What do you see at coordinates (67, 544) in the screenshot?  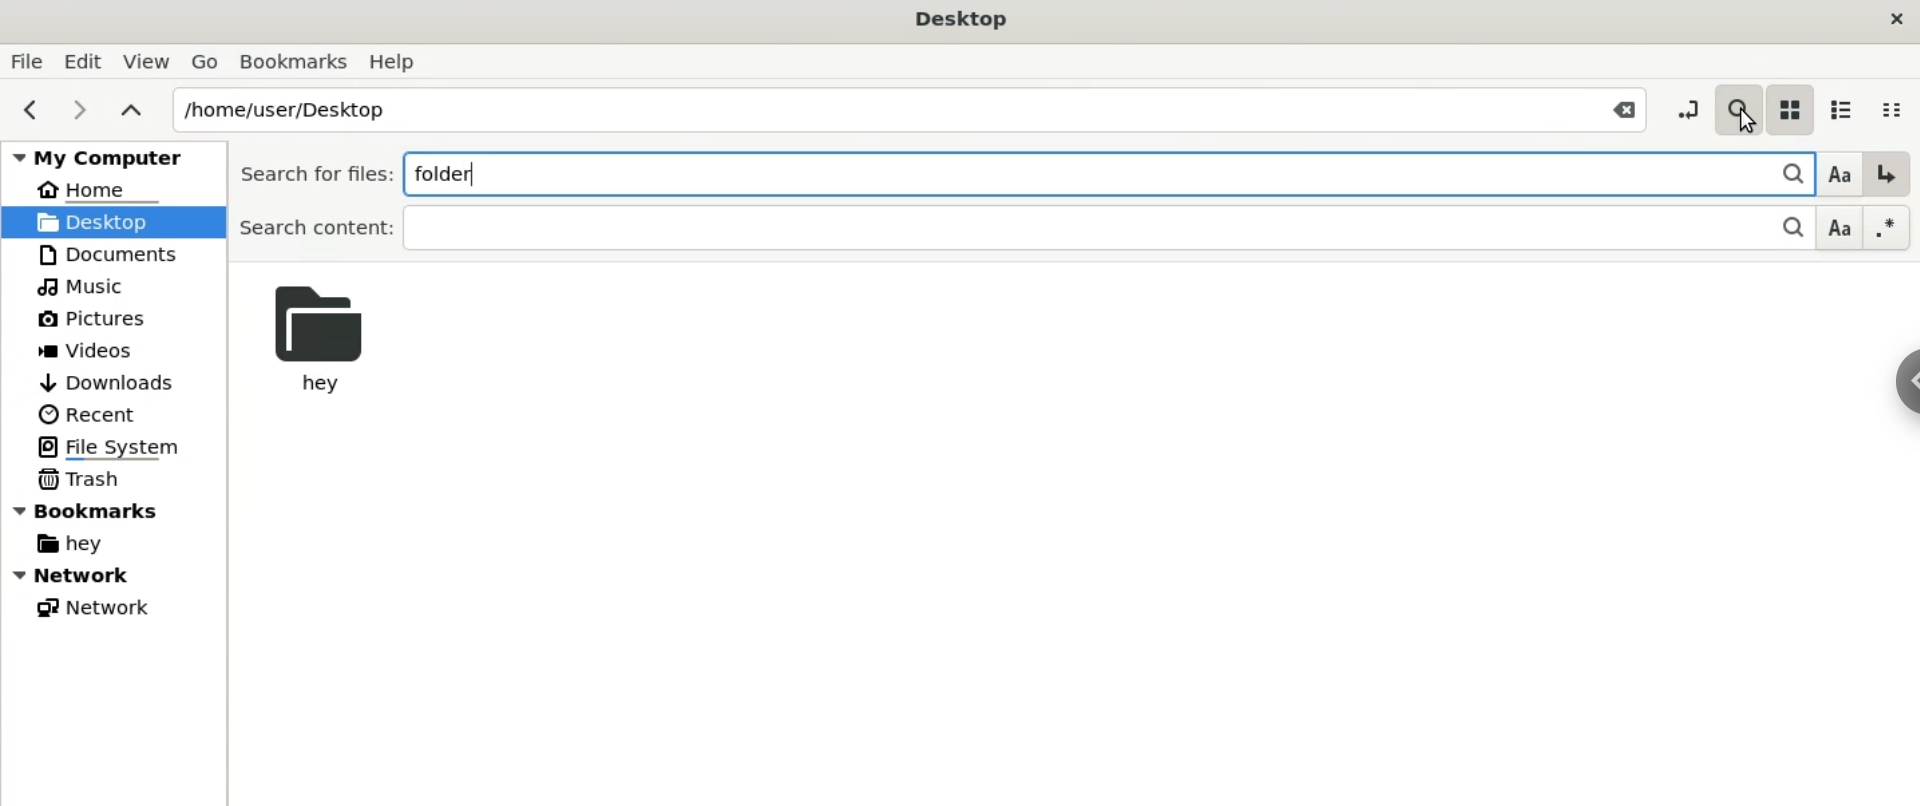 I see `hey` at bounding box center [67, 544].